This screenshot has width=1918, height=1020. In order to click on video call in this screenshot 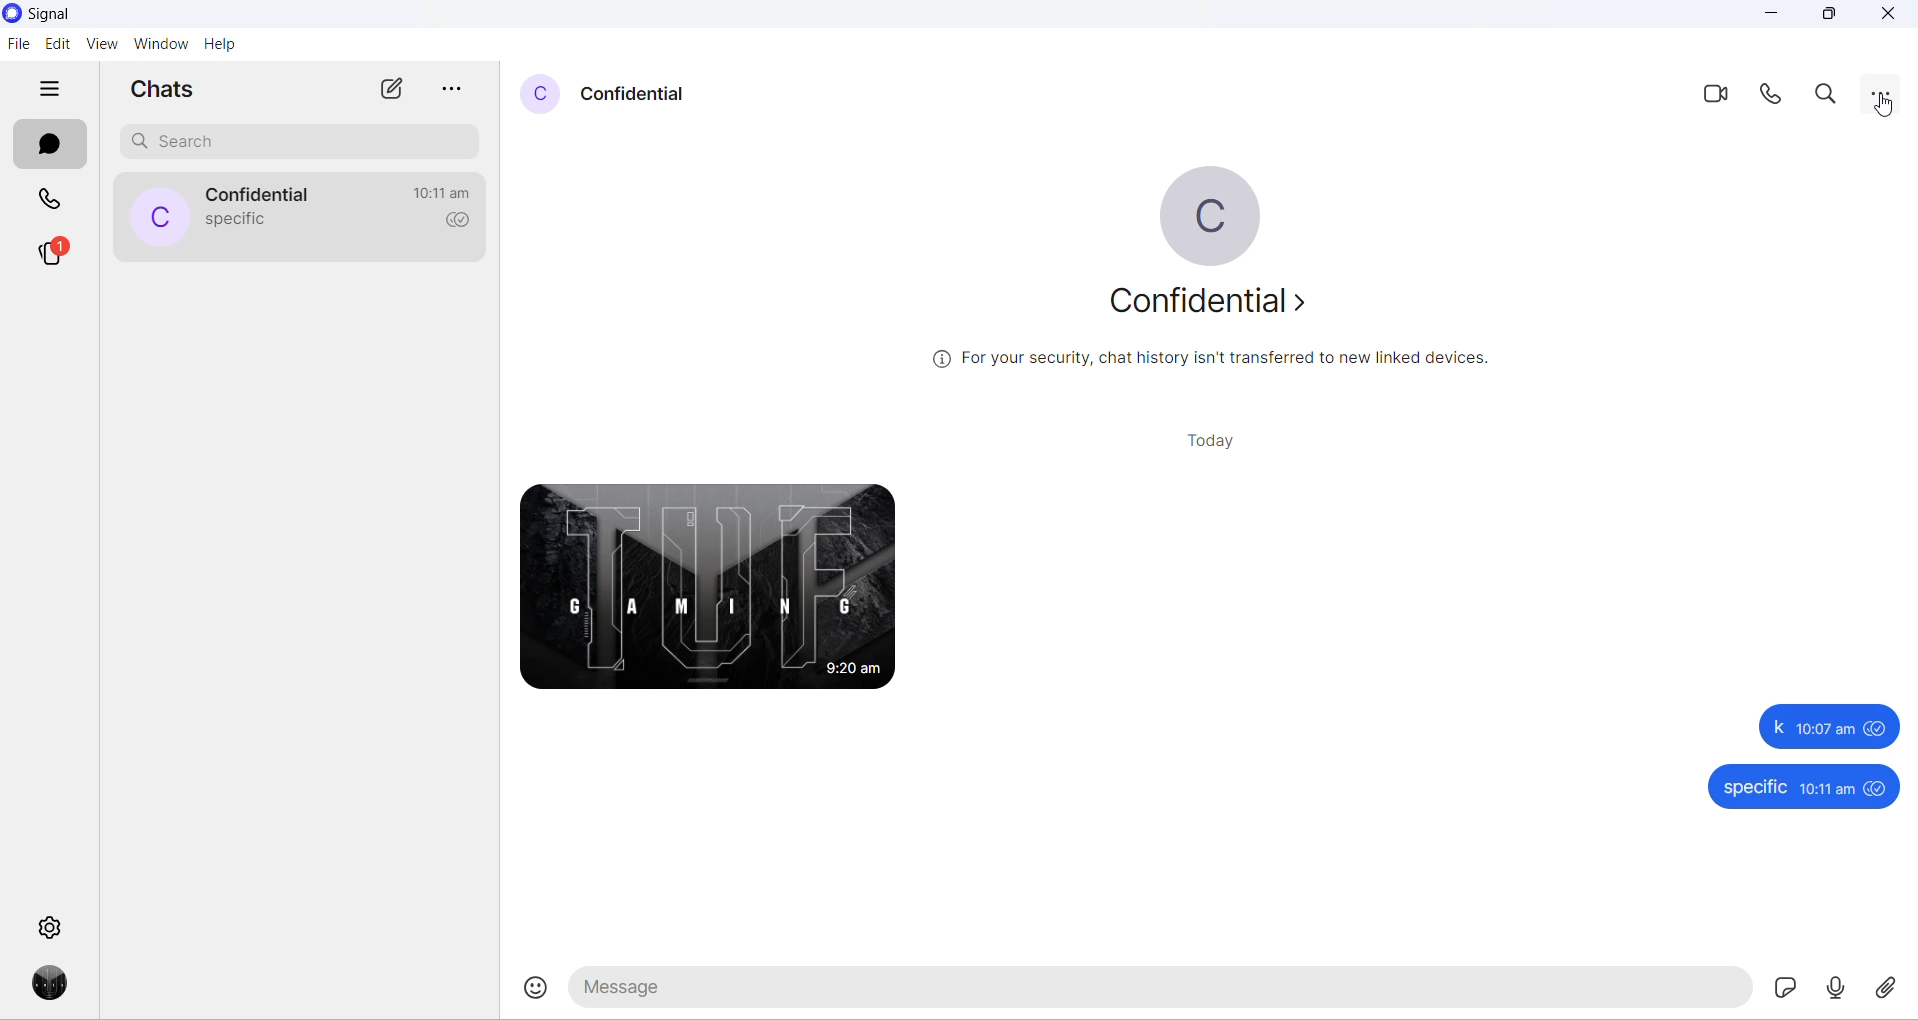, I will do `click(1721, 98)`.